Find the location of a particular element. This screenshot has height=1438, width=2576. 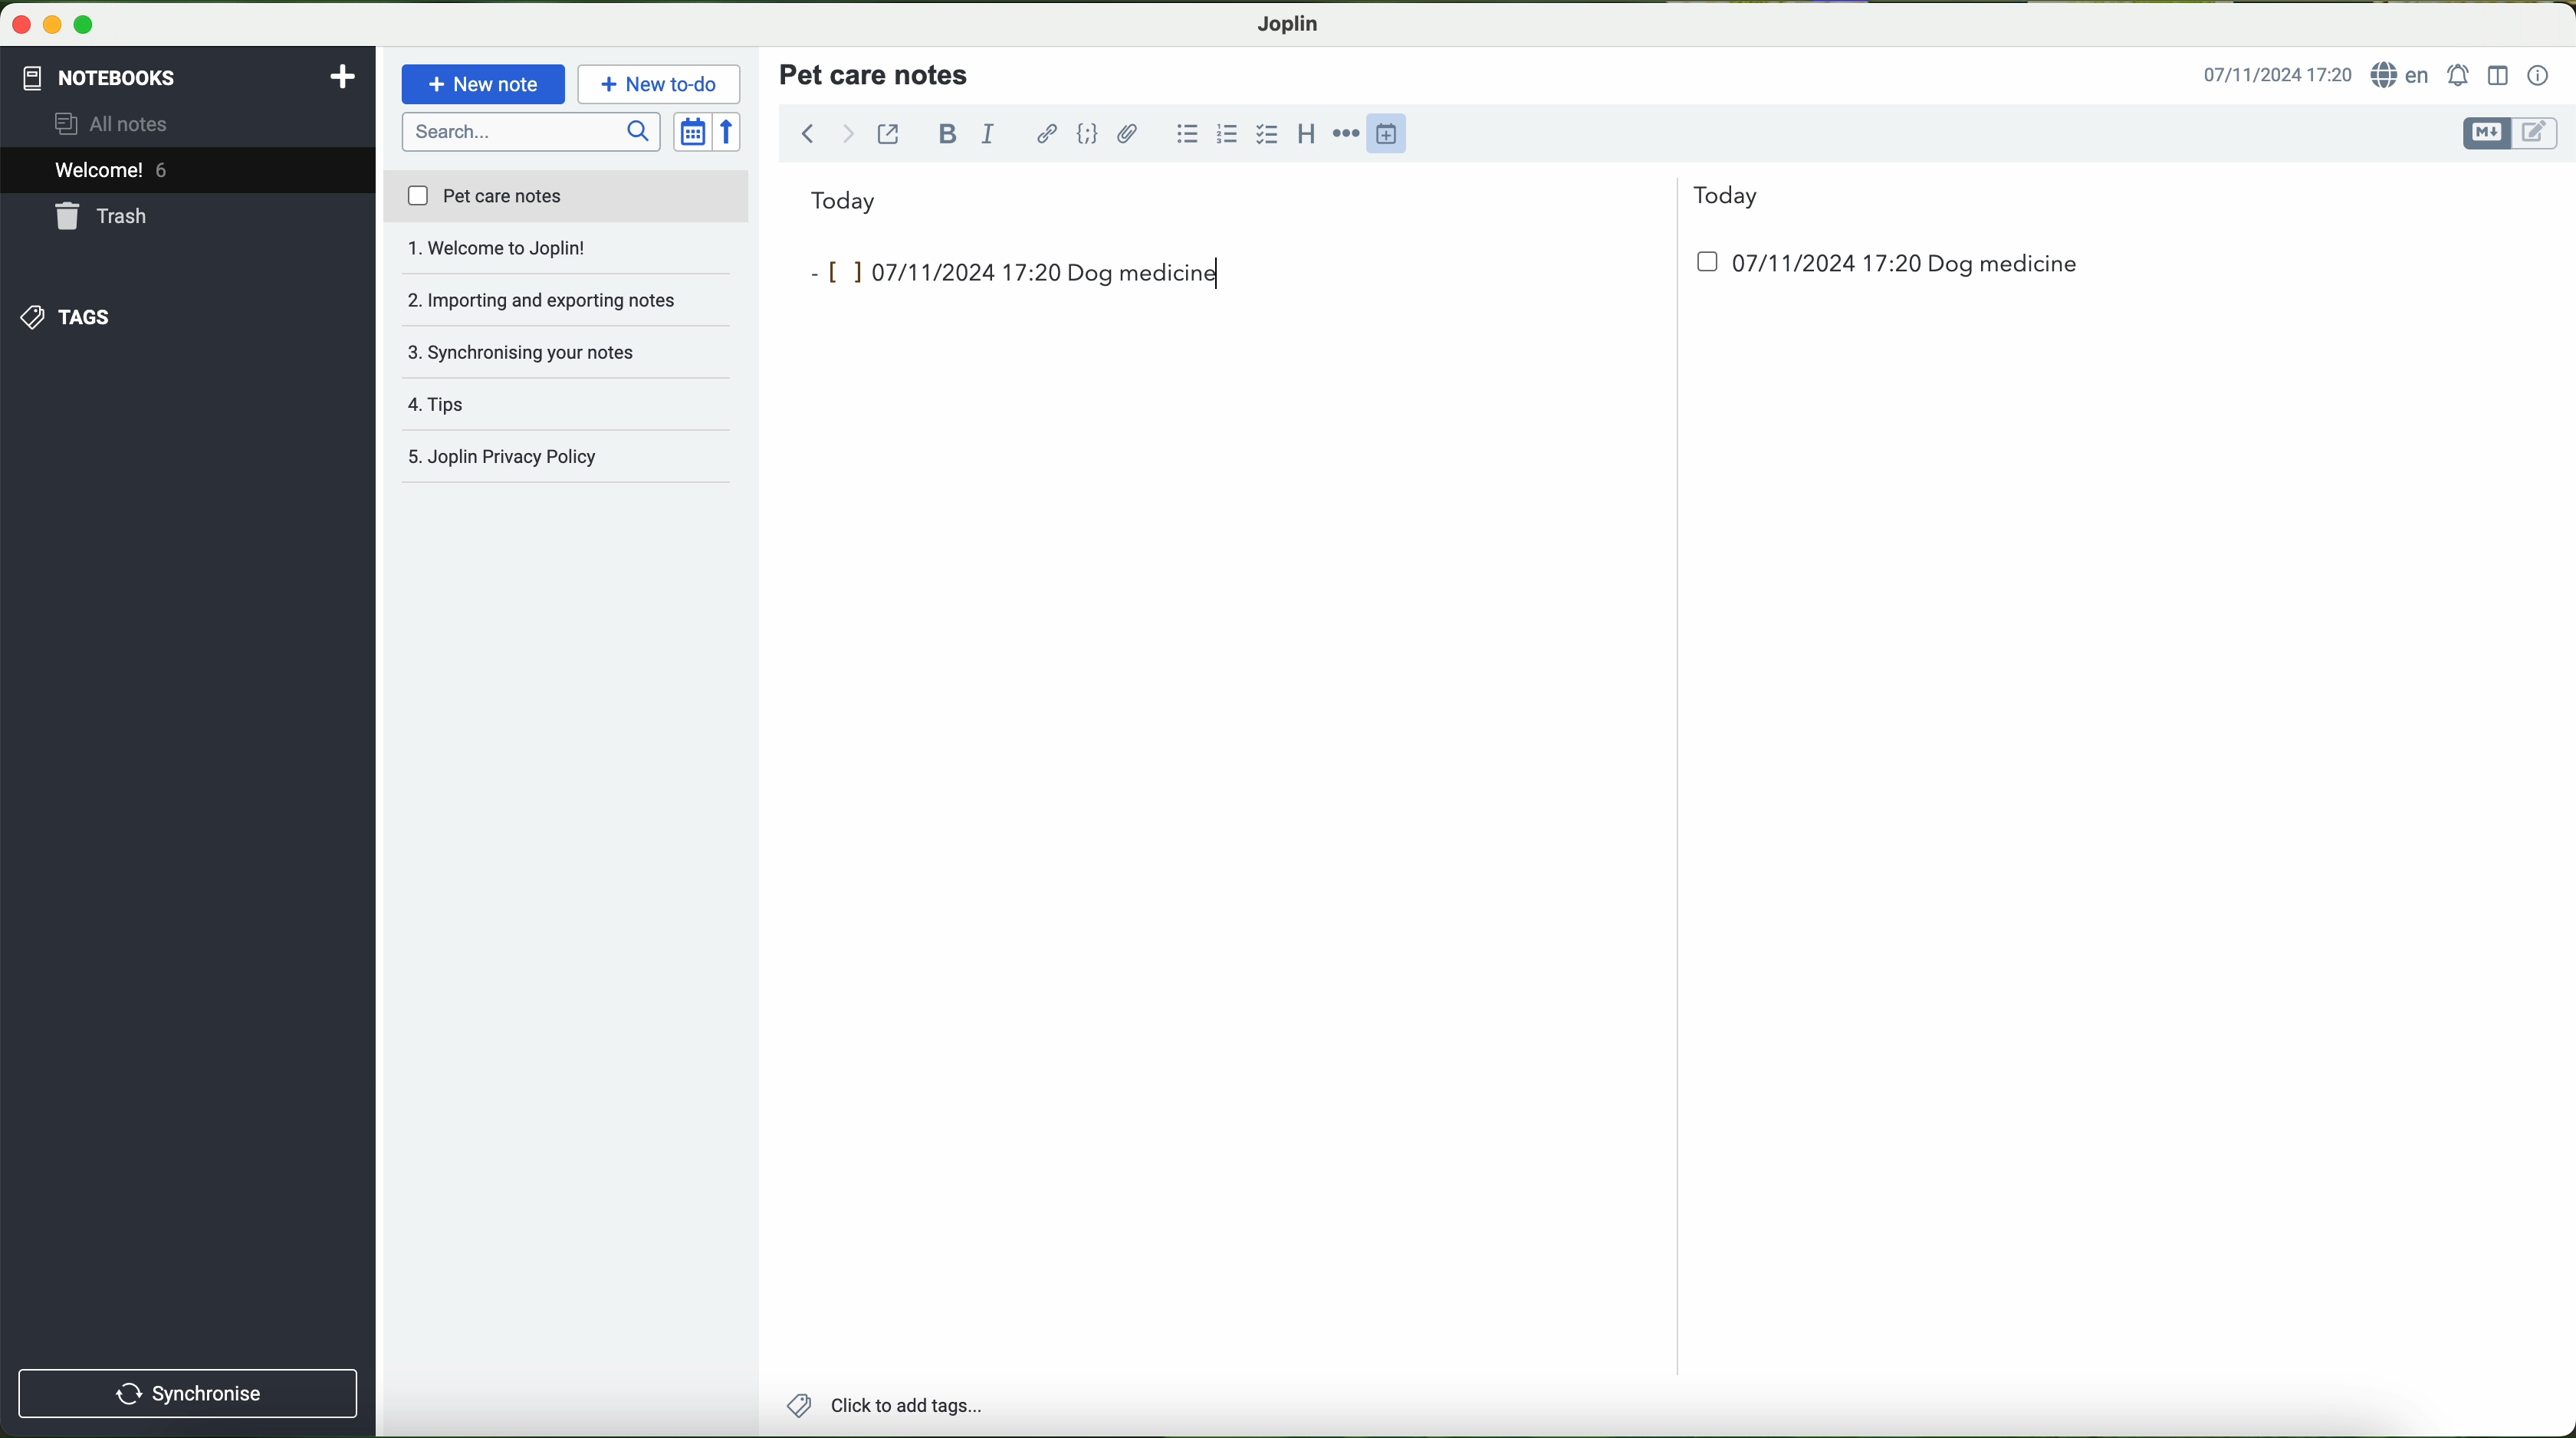

dog medicine is located at coordinates (1145, 275).